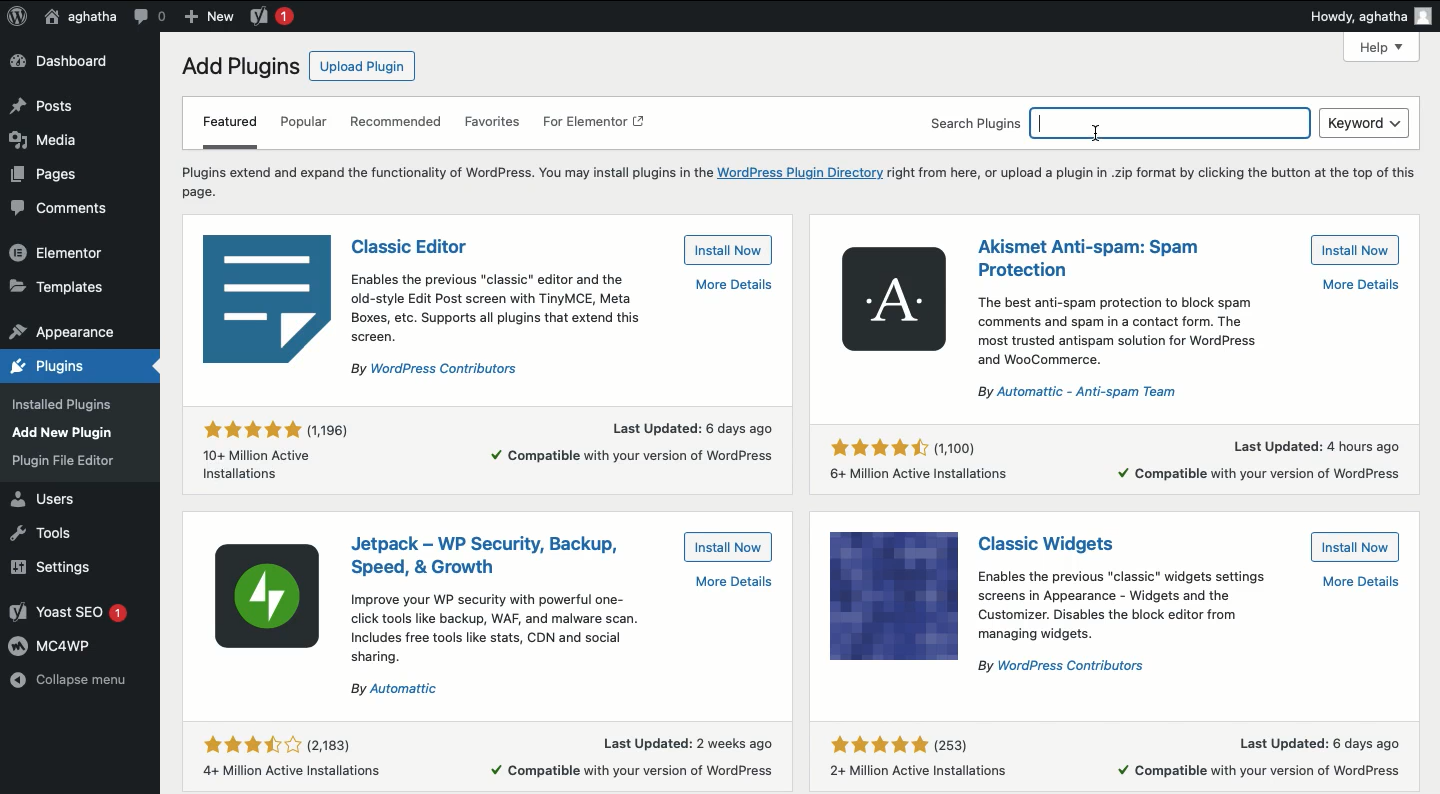  I want to click on Icon, so click(269, 298).